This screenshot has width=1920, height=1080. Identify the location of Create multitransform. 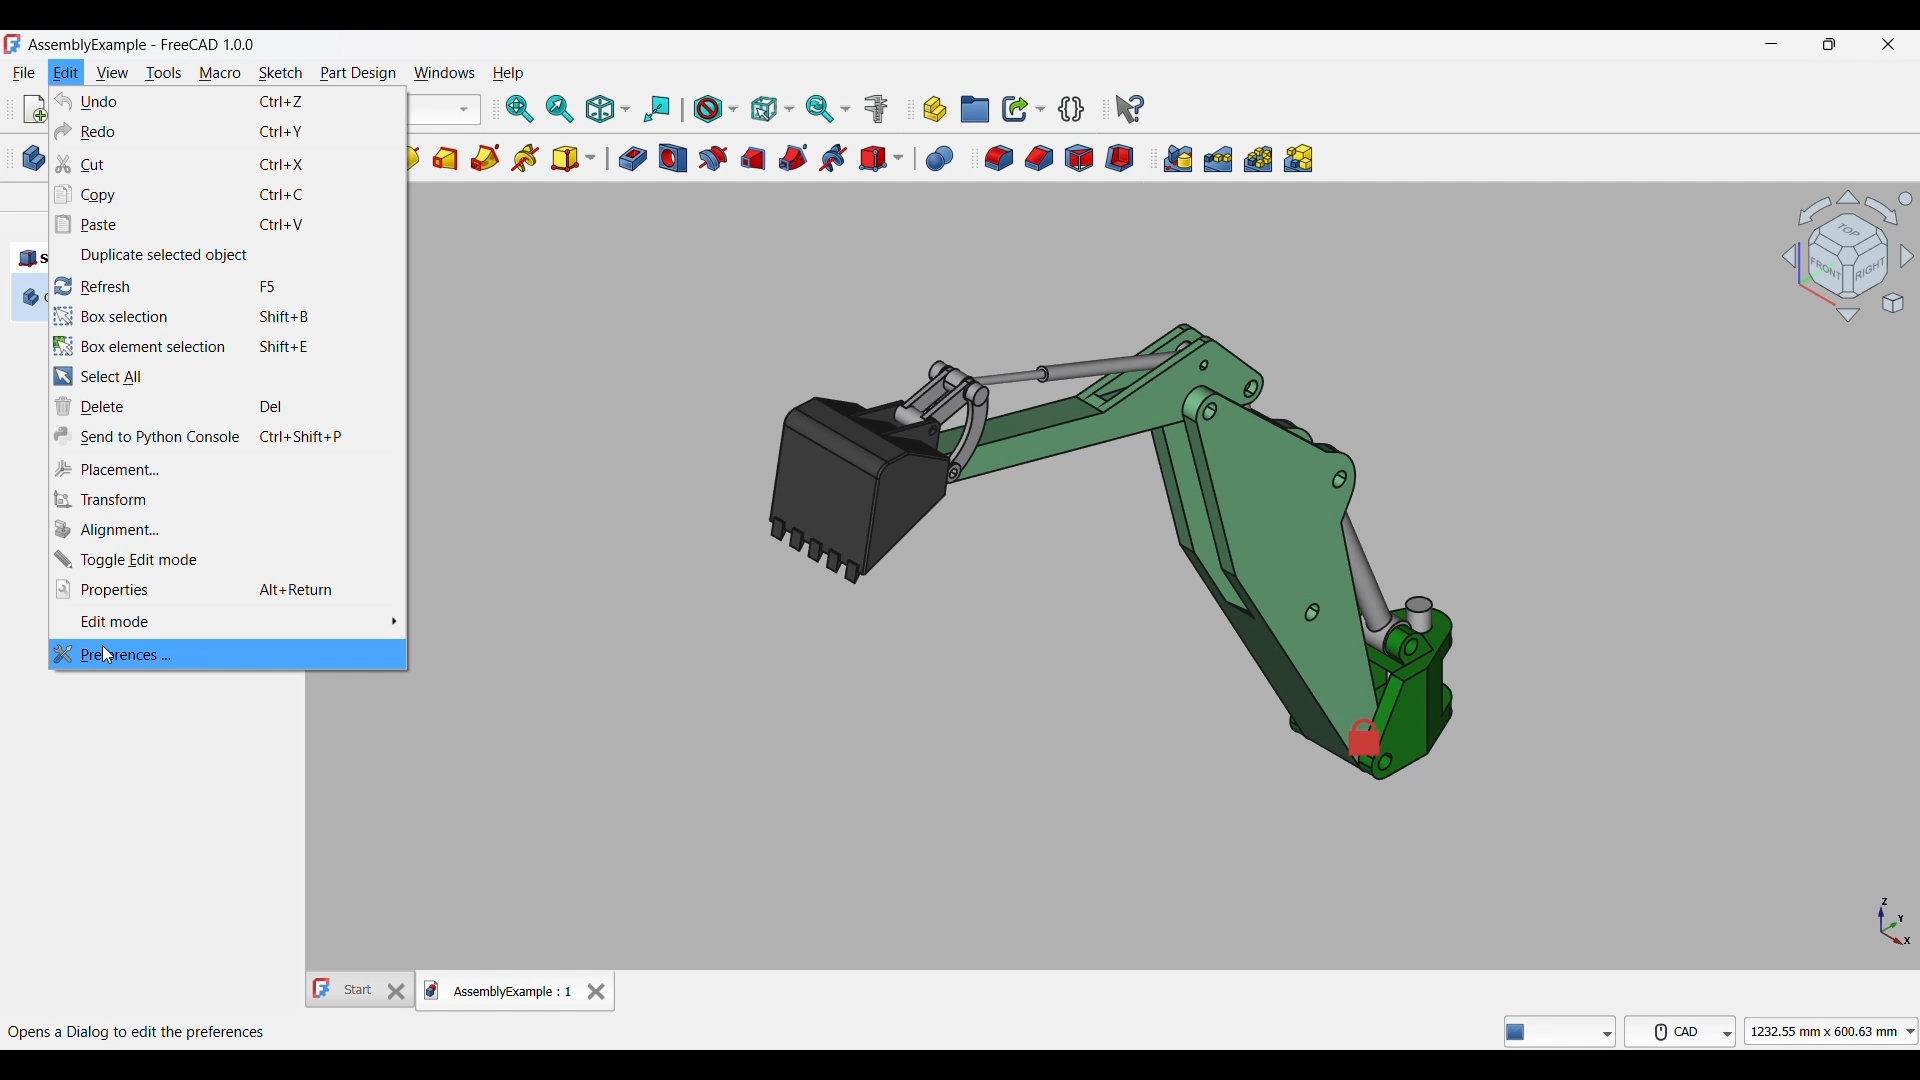
(1299, 158).